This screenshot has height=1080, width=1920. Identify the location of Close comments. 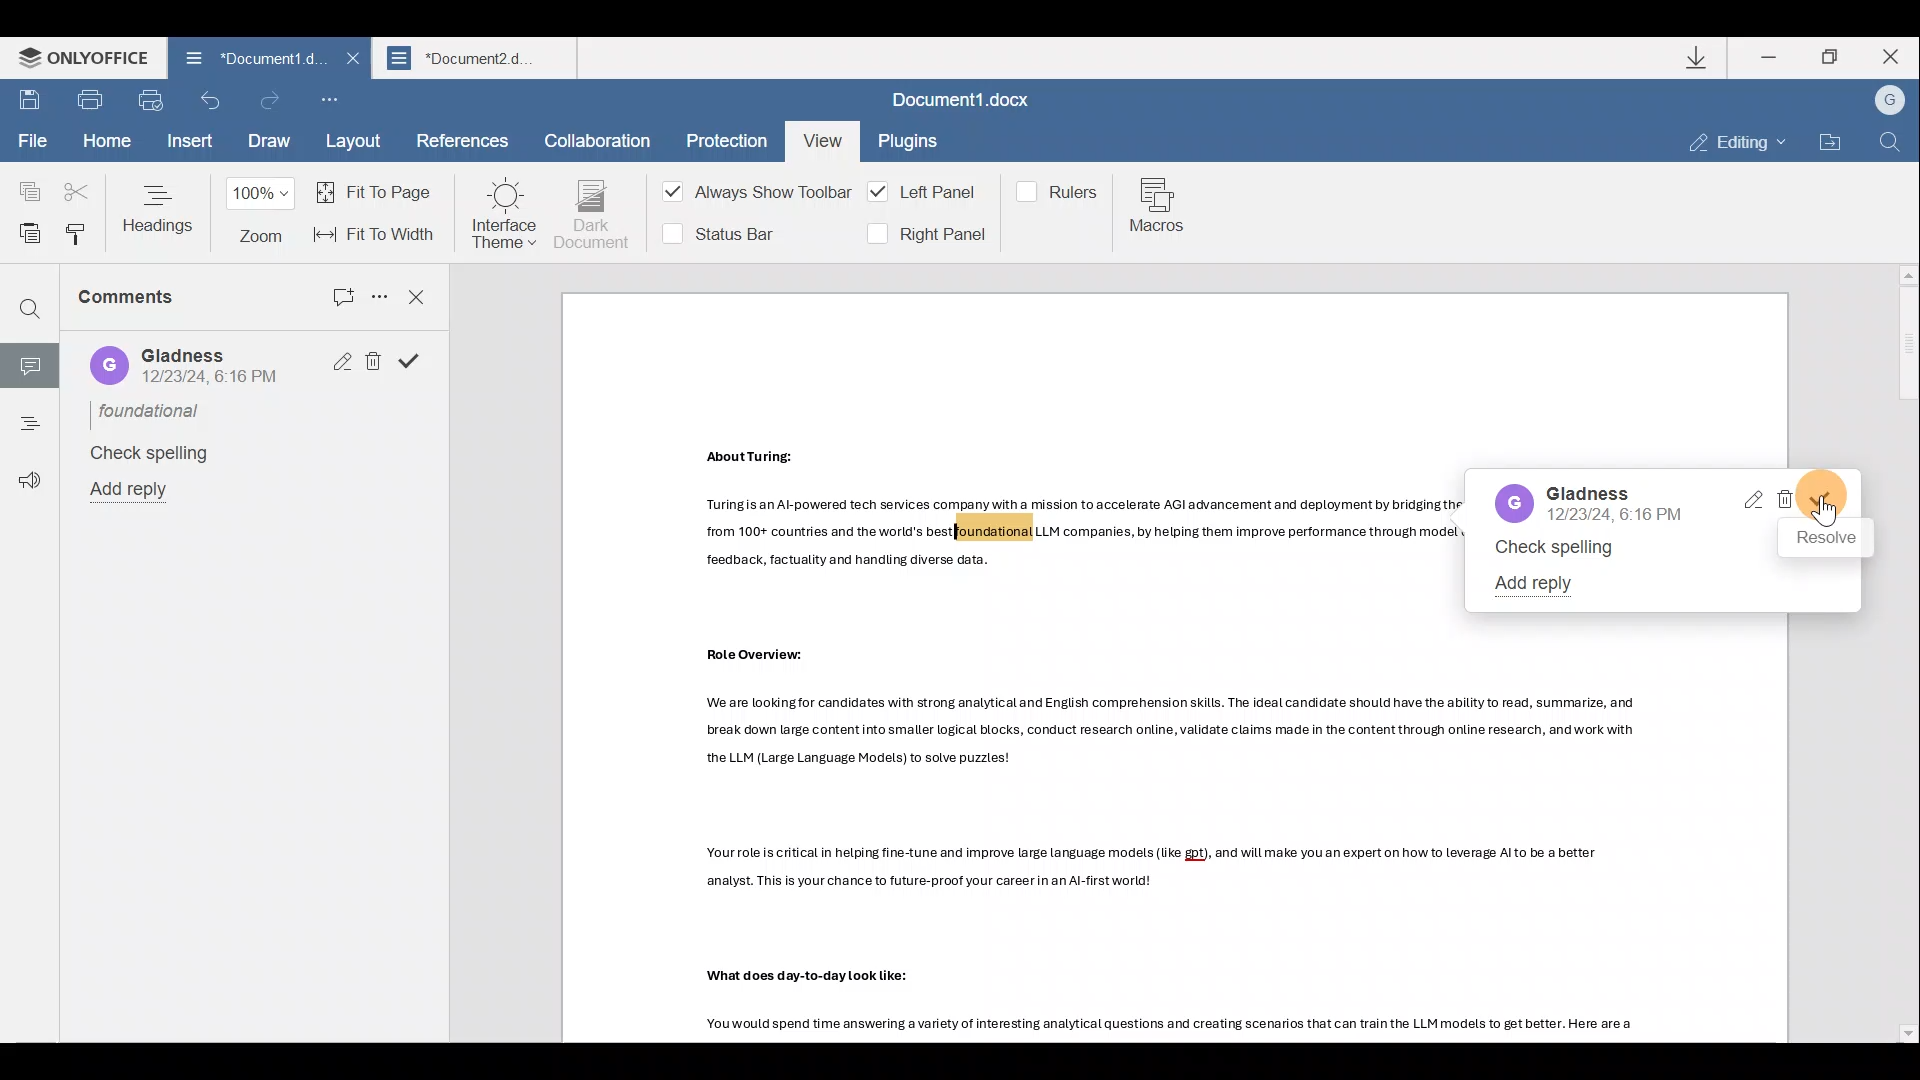
(418, 295).